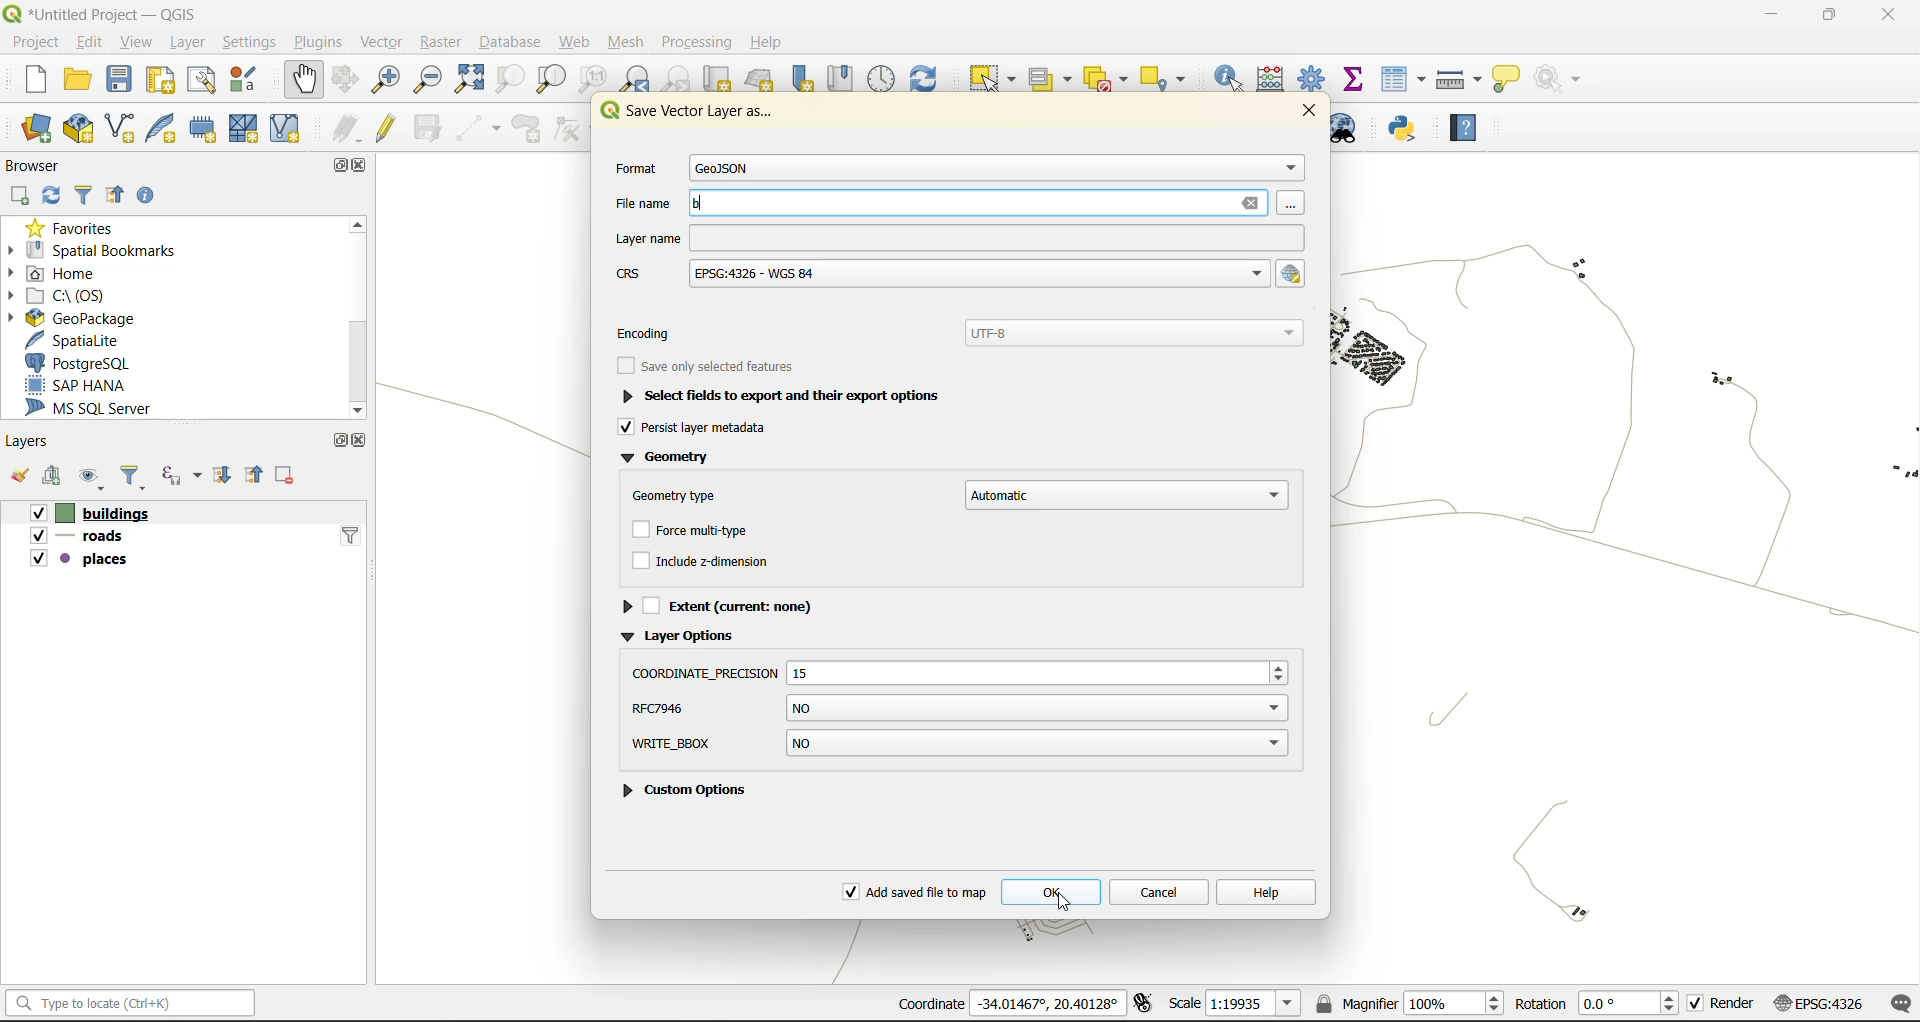 The height and width of the screenshot is (1022, 1920). What do you see at coordinates (431, 80) in the screenshot?
I see `zoom out` at bounding box center [431, 80].